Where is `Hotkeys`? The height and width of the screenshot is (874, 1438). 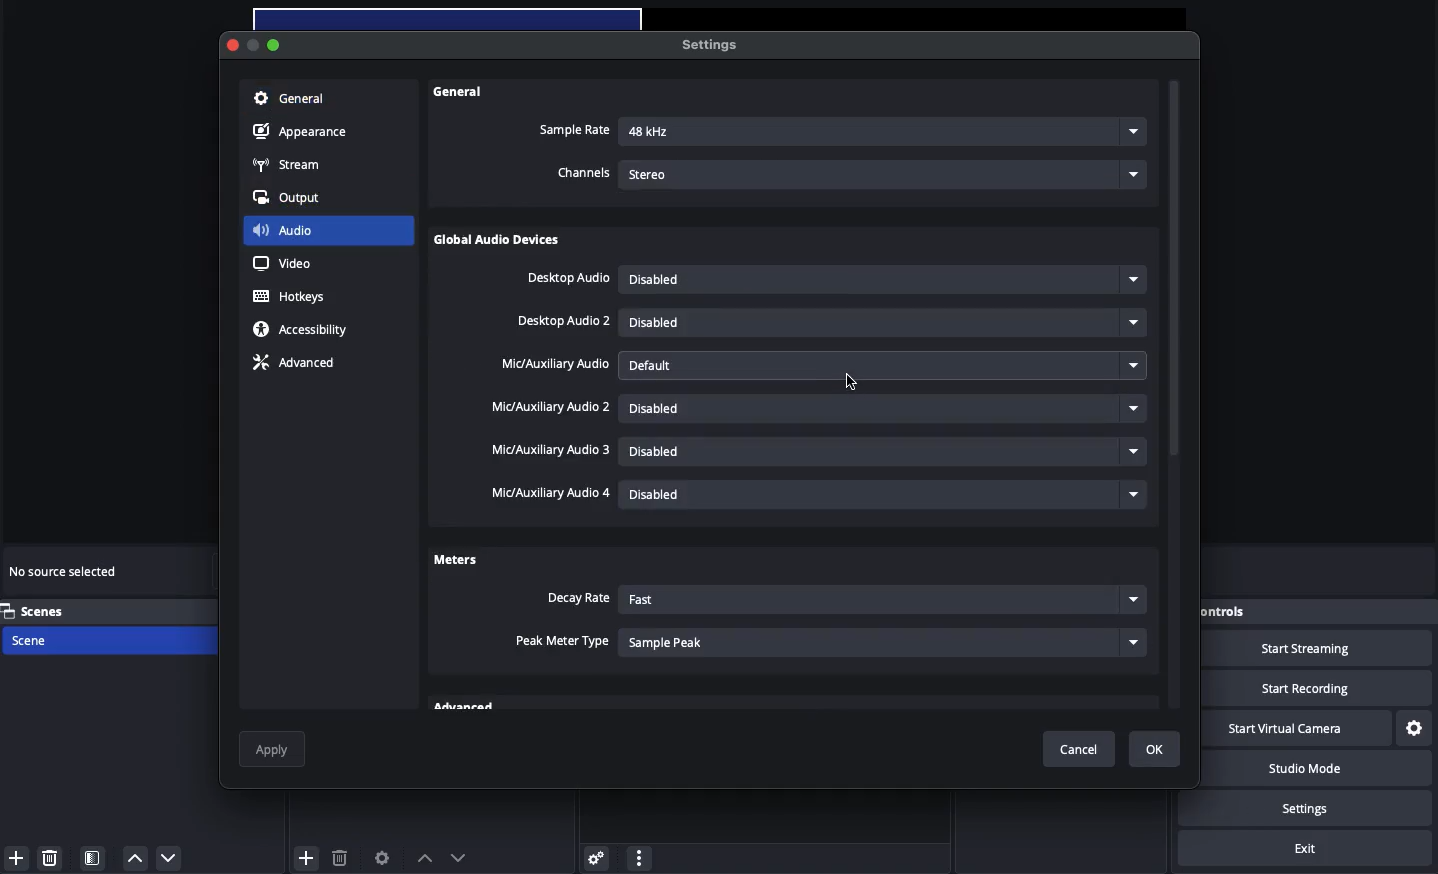
Hotkeys is located at coordinates (293, 297).